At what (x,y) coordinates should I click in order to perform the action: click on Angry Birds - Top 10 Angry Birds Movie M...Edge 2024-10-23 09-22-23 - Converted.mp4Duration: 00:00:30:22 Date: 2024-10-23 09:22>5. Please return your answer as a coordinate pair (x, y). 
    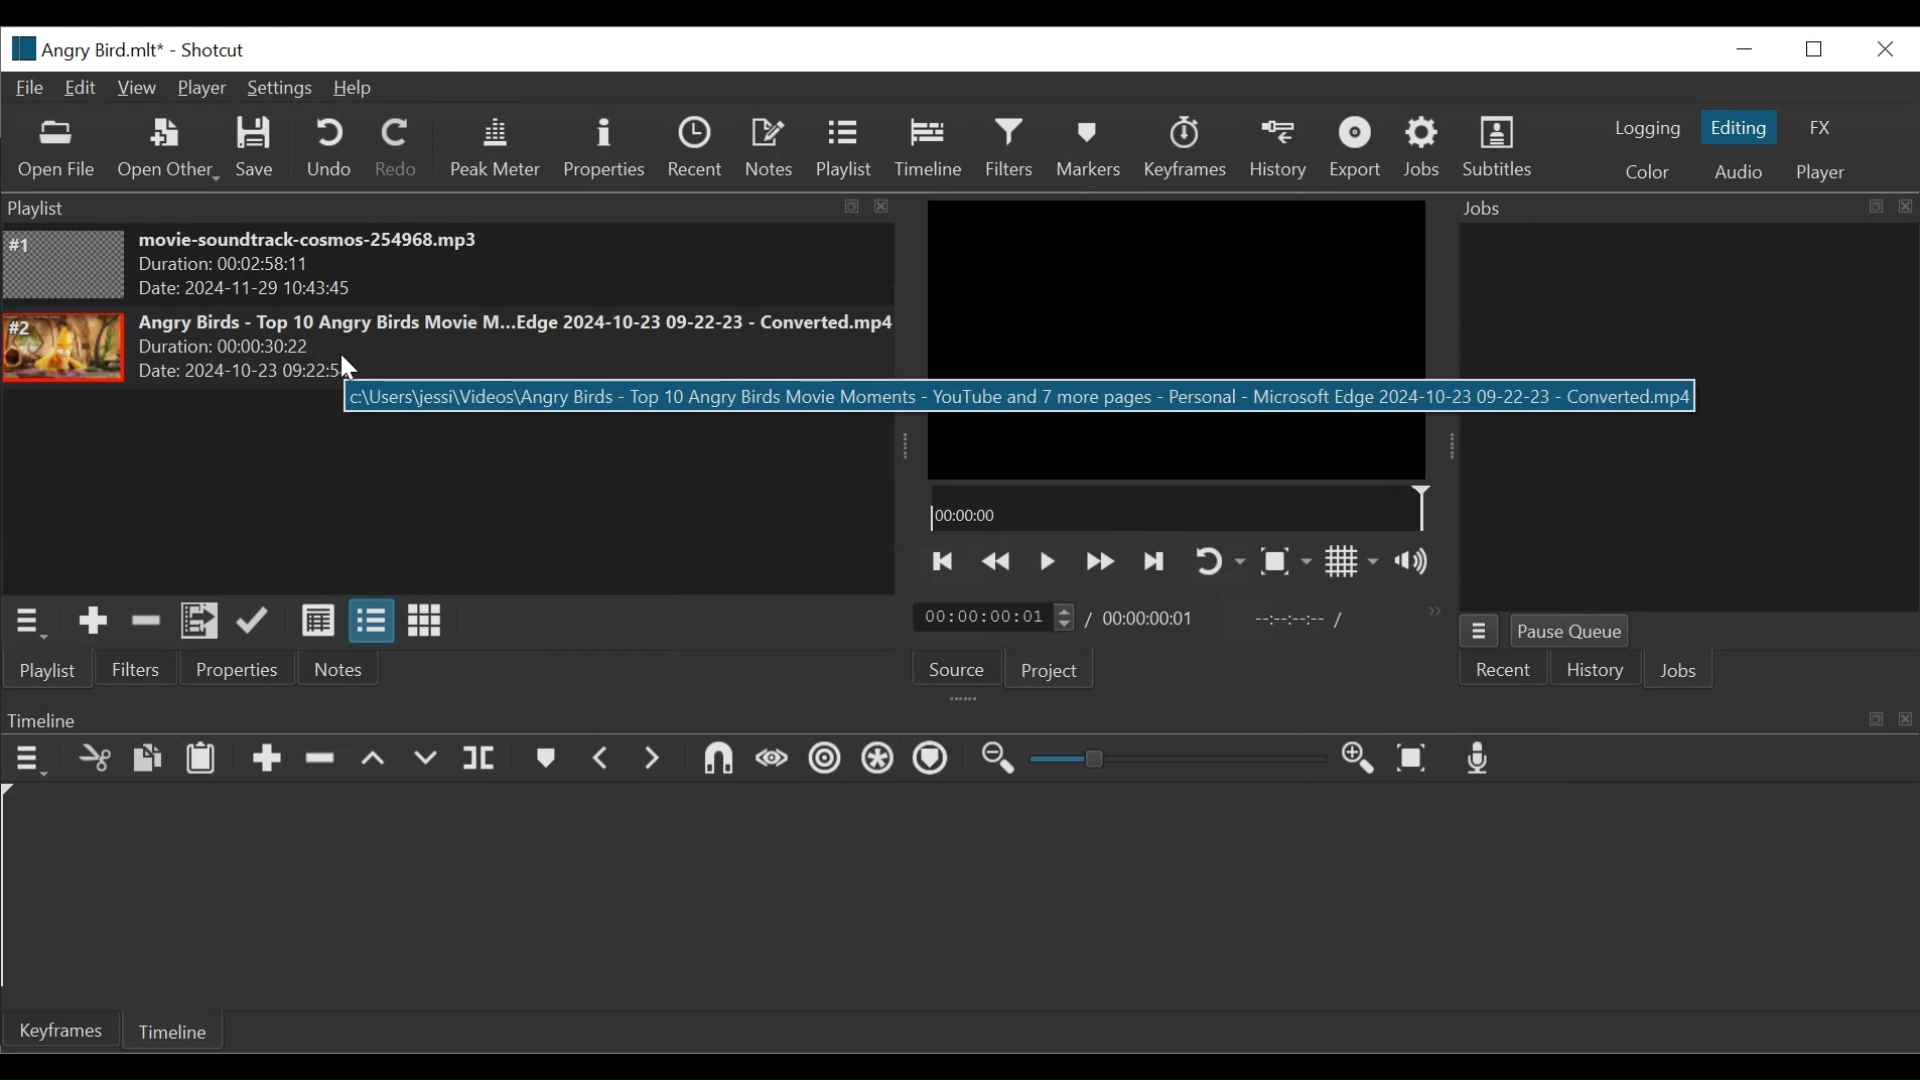
    Looking at the image, I should click on (514, 345).